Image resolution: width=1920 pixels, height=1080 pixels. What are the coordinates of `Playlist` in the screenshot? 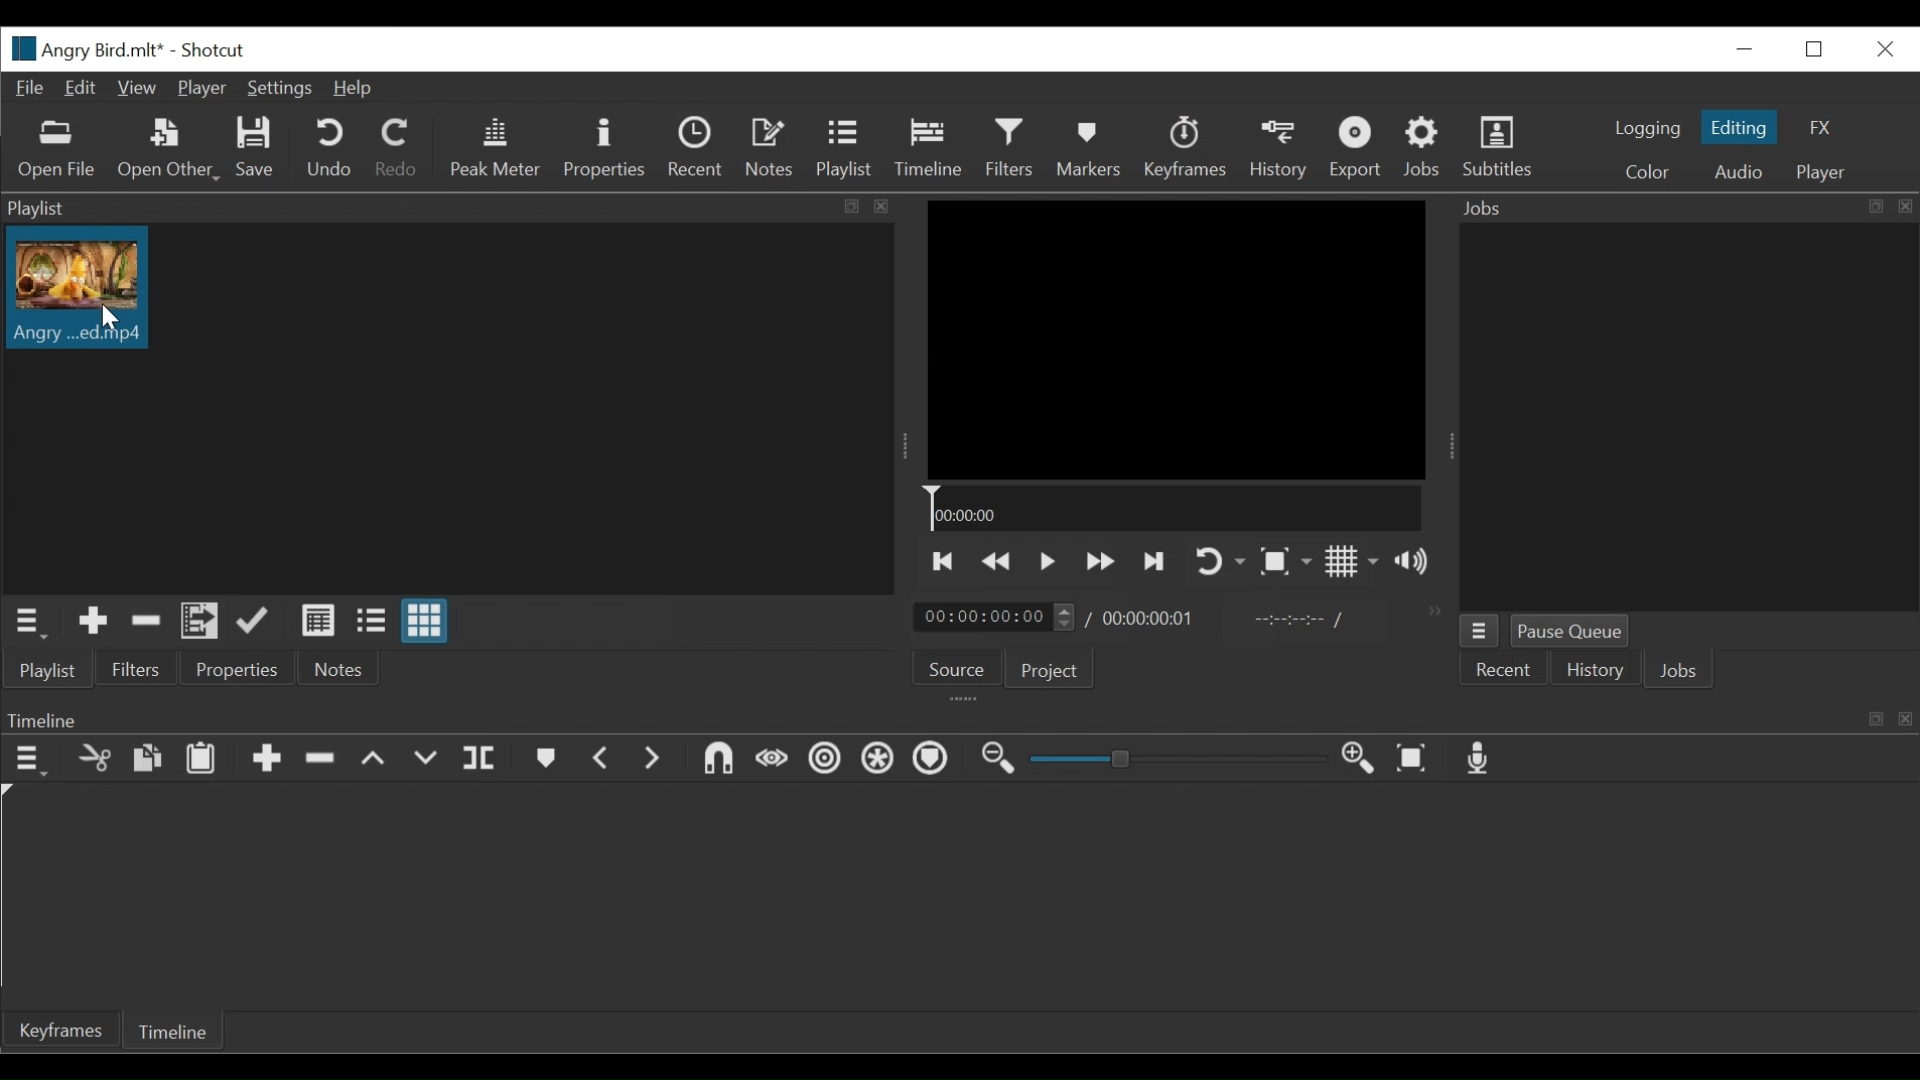 It's located at (844, 147).